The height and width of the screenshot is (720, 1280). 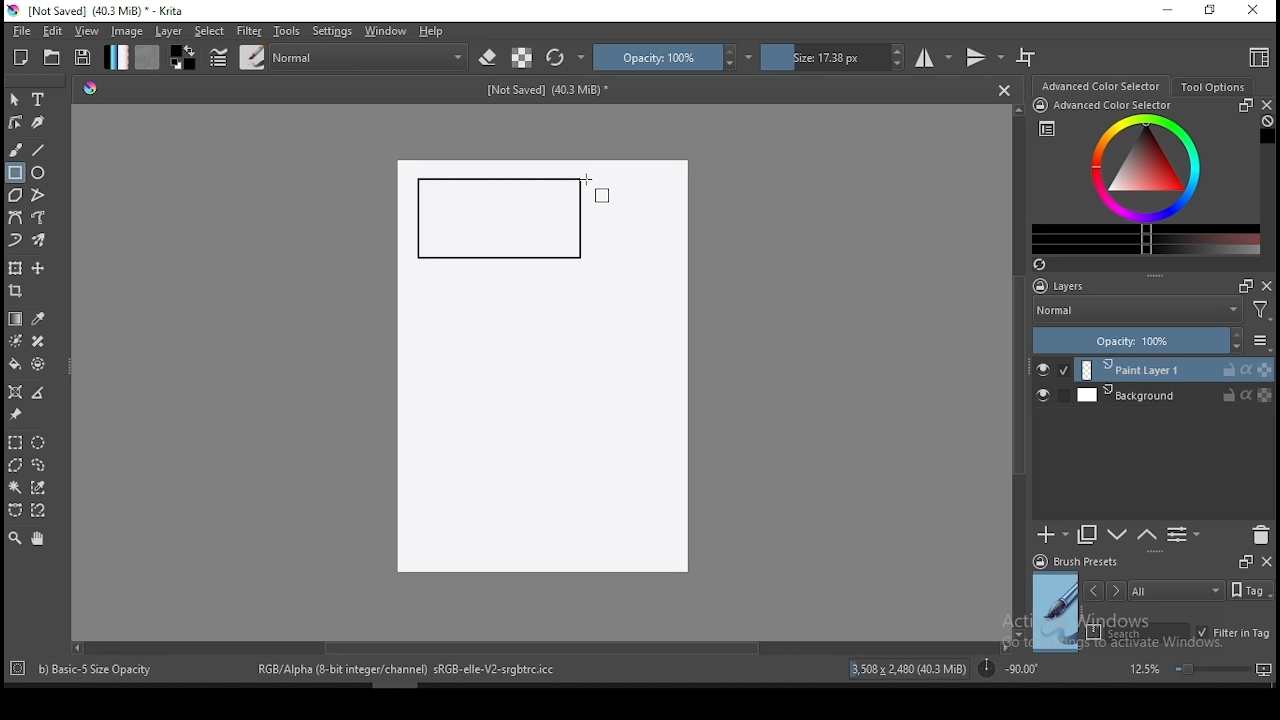 What do you see at coordinates (1138, 632) in the screenshot?
I see `search` at bounding box center [1138, 632].